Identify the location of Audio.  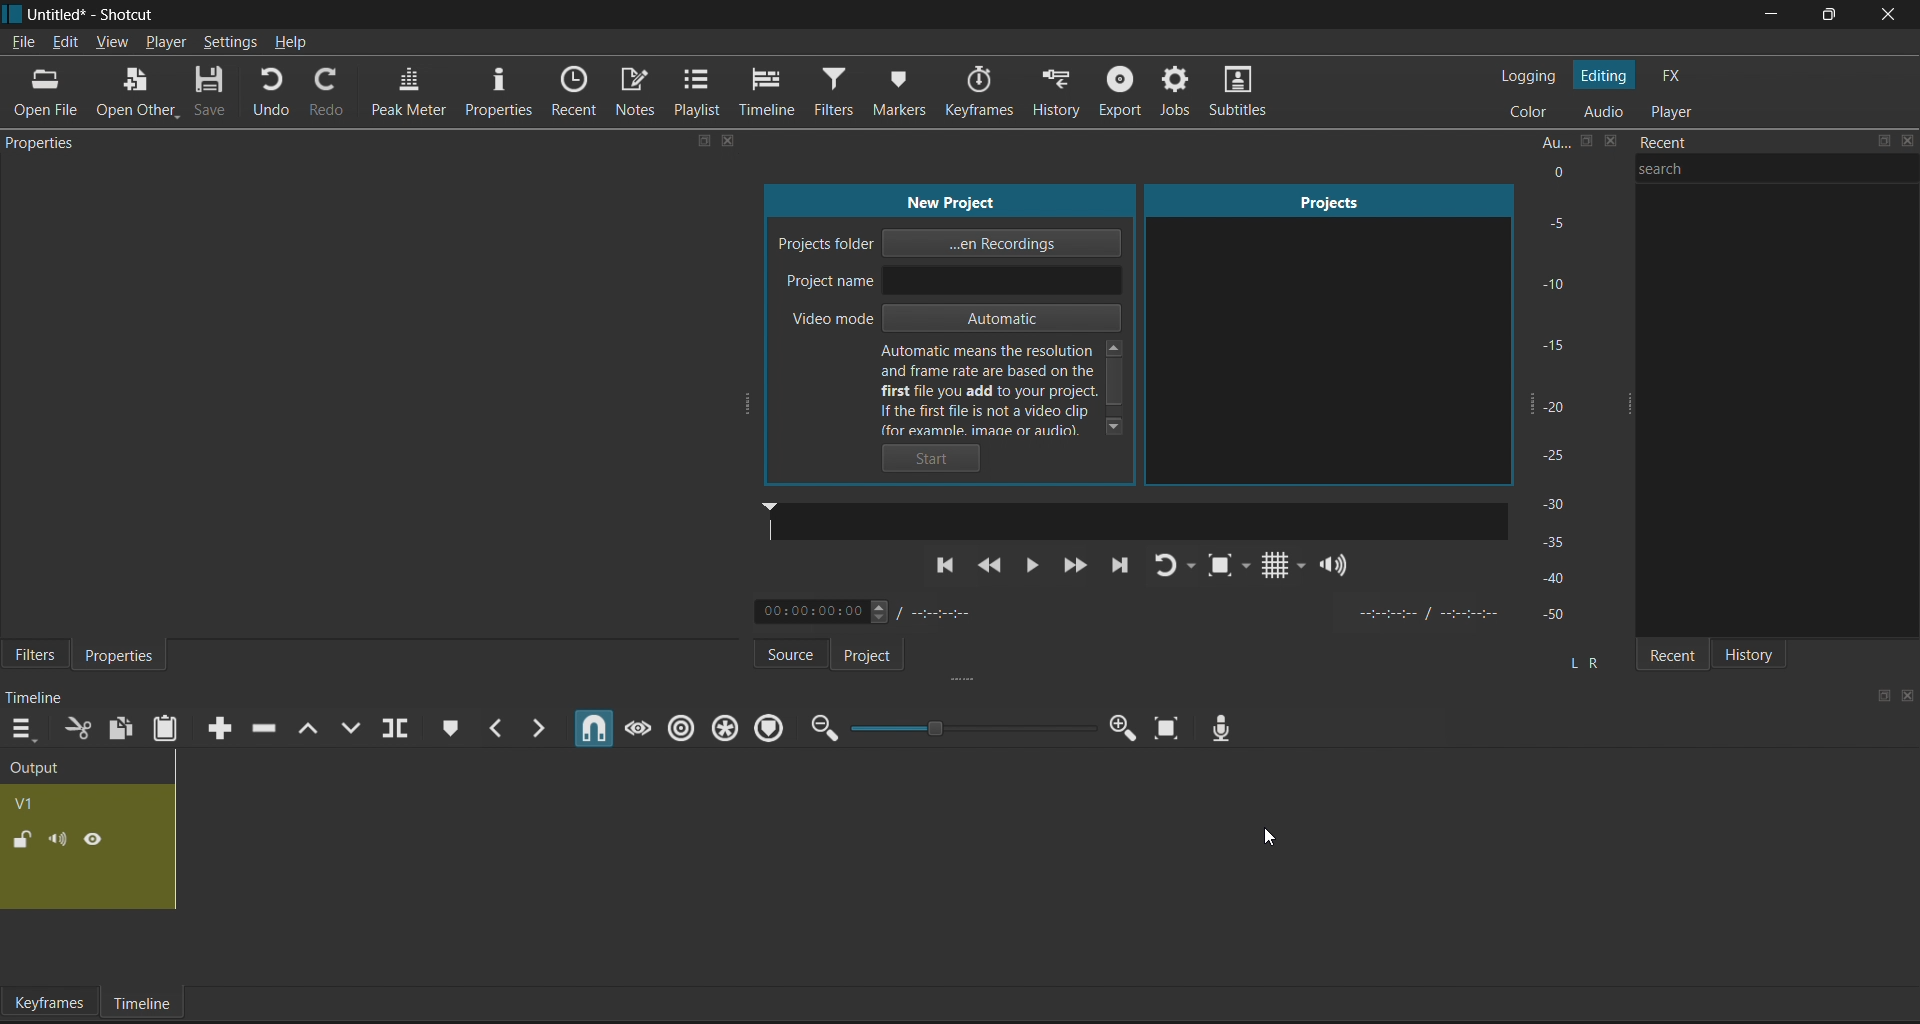
(1602, 112).